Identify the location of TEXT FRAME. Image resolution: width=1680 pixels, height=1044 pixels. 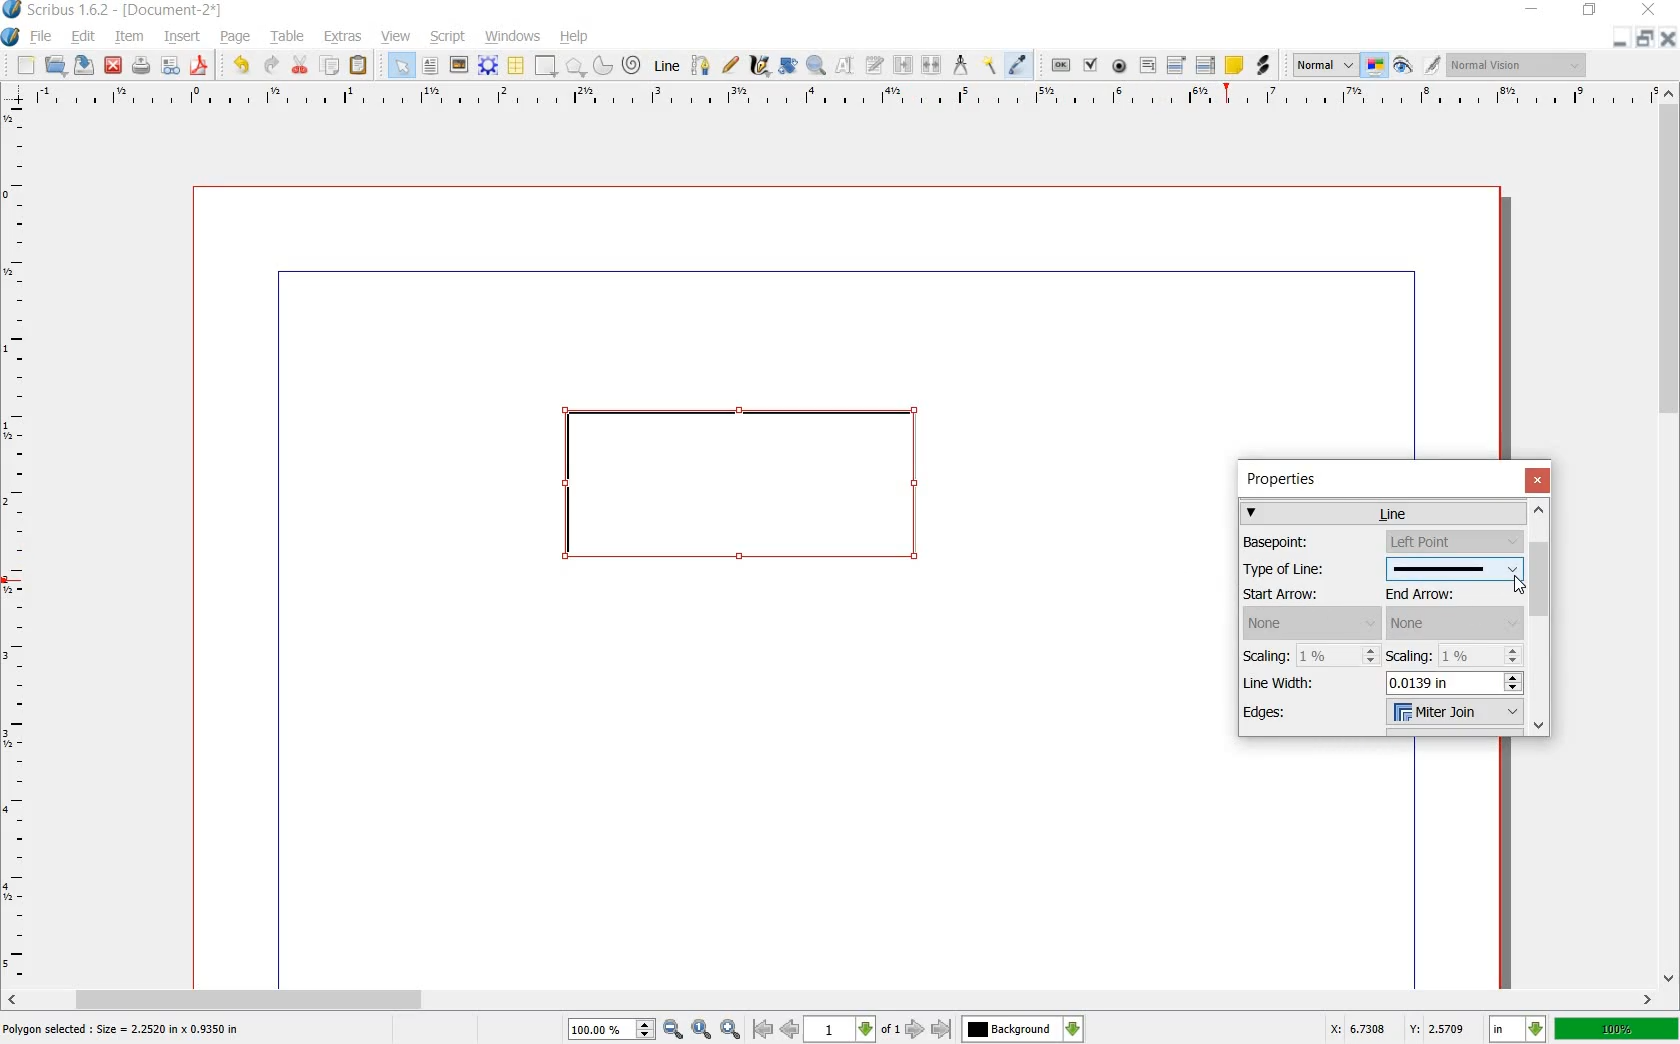
(431, 66).